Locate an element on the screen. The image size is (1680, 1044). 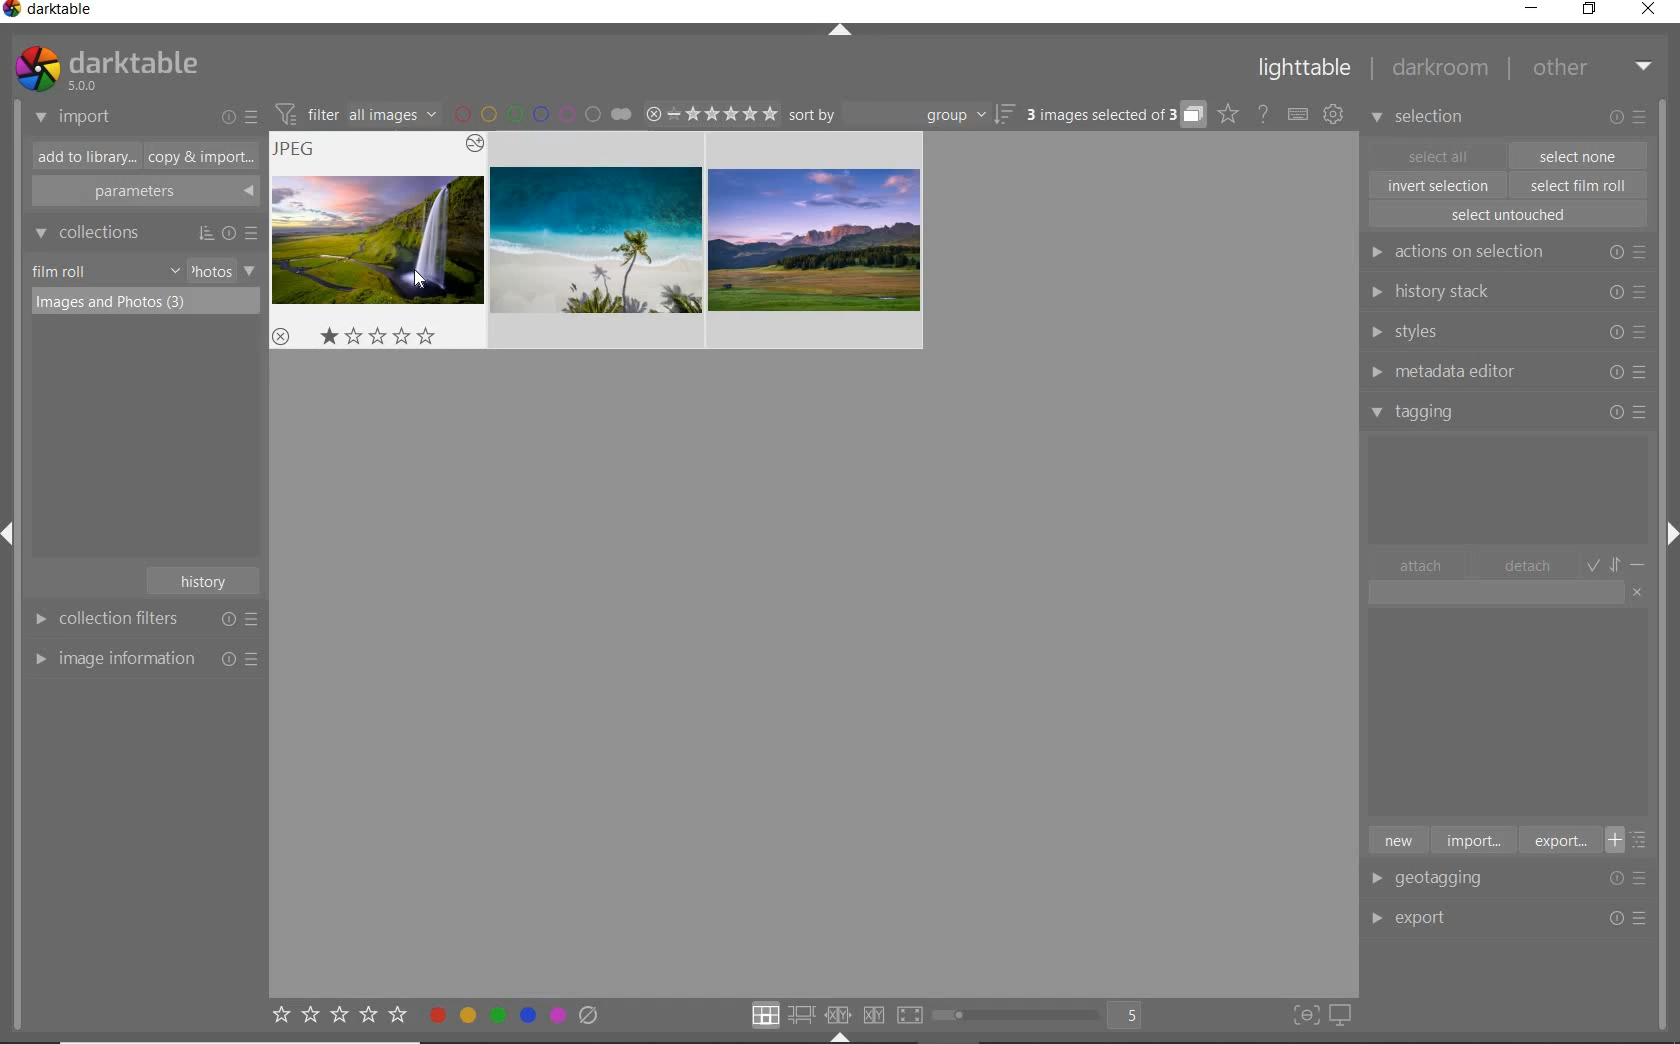
selection is located at coordinates (1420, 119).